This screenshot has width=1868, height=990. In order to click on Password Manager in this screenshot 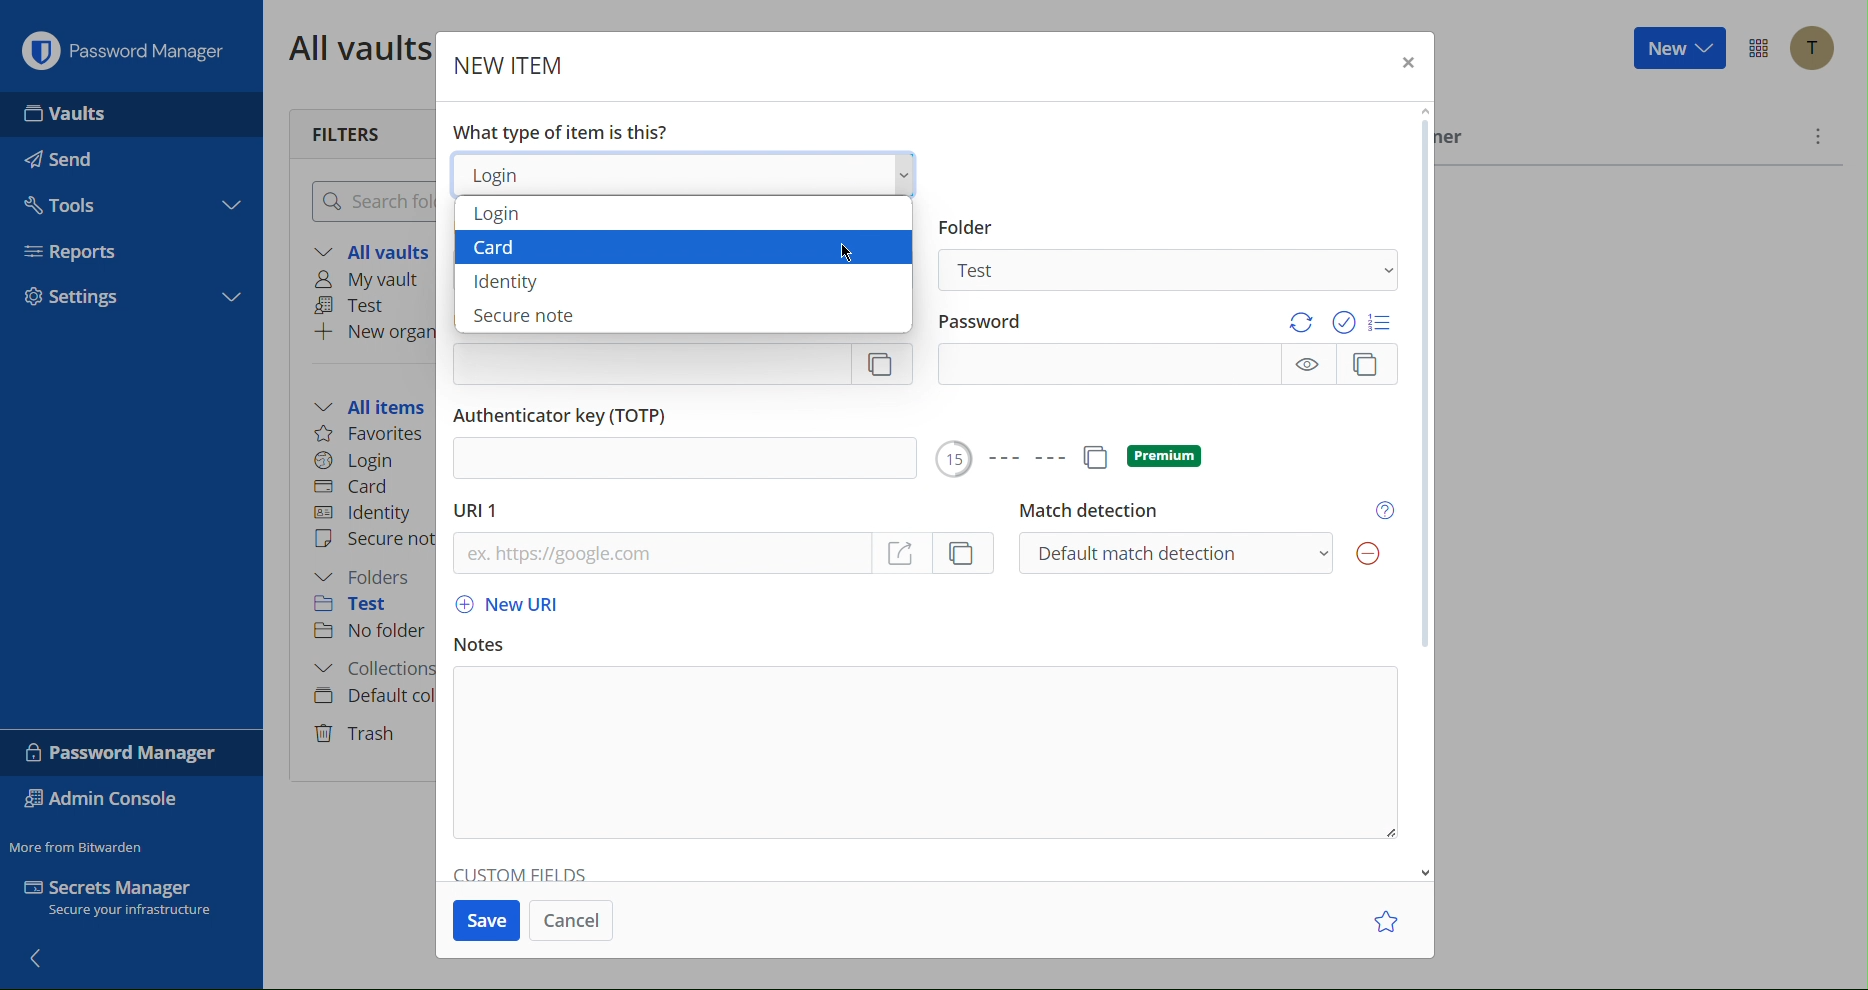, I will do `click(132, 753)`.